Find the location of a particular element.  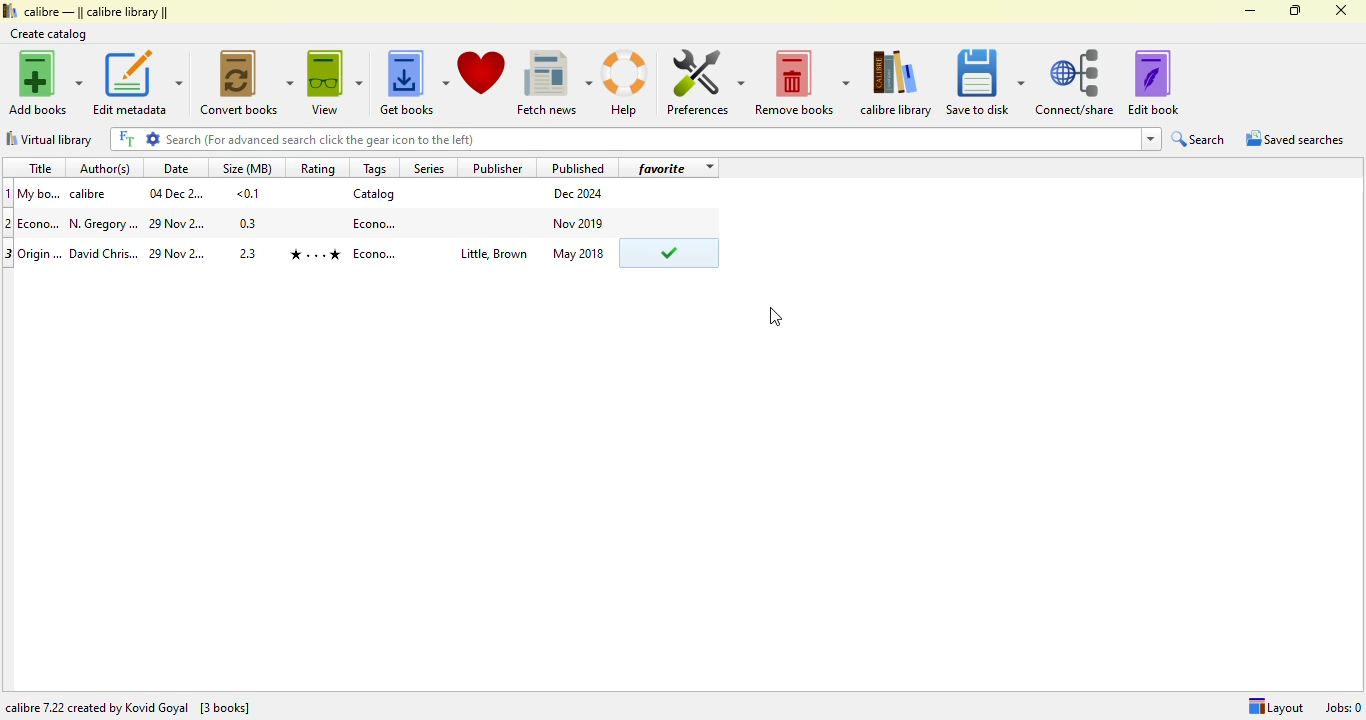

author(s) is located at coordinates (108, 167).